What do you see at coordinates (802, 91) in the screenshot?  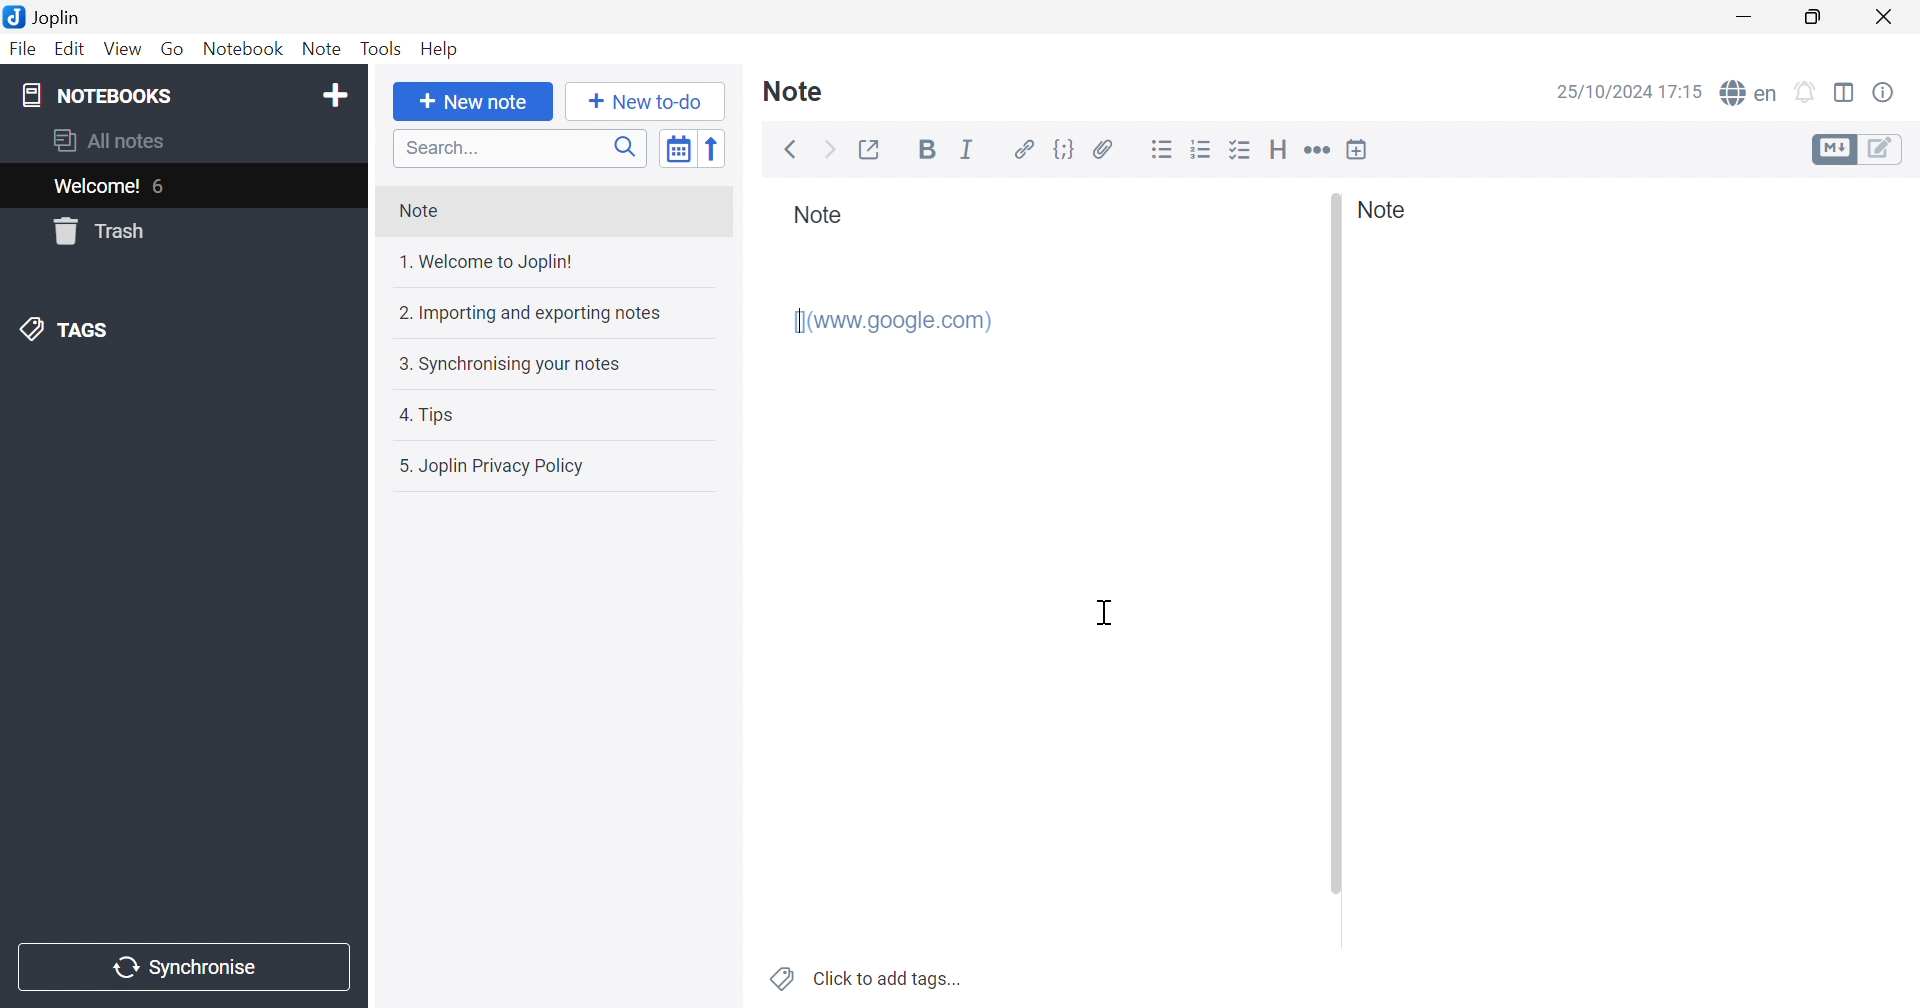 I see `Note` at bounding box center [802, 91].